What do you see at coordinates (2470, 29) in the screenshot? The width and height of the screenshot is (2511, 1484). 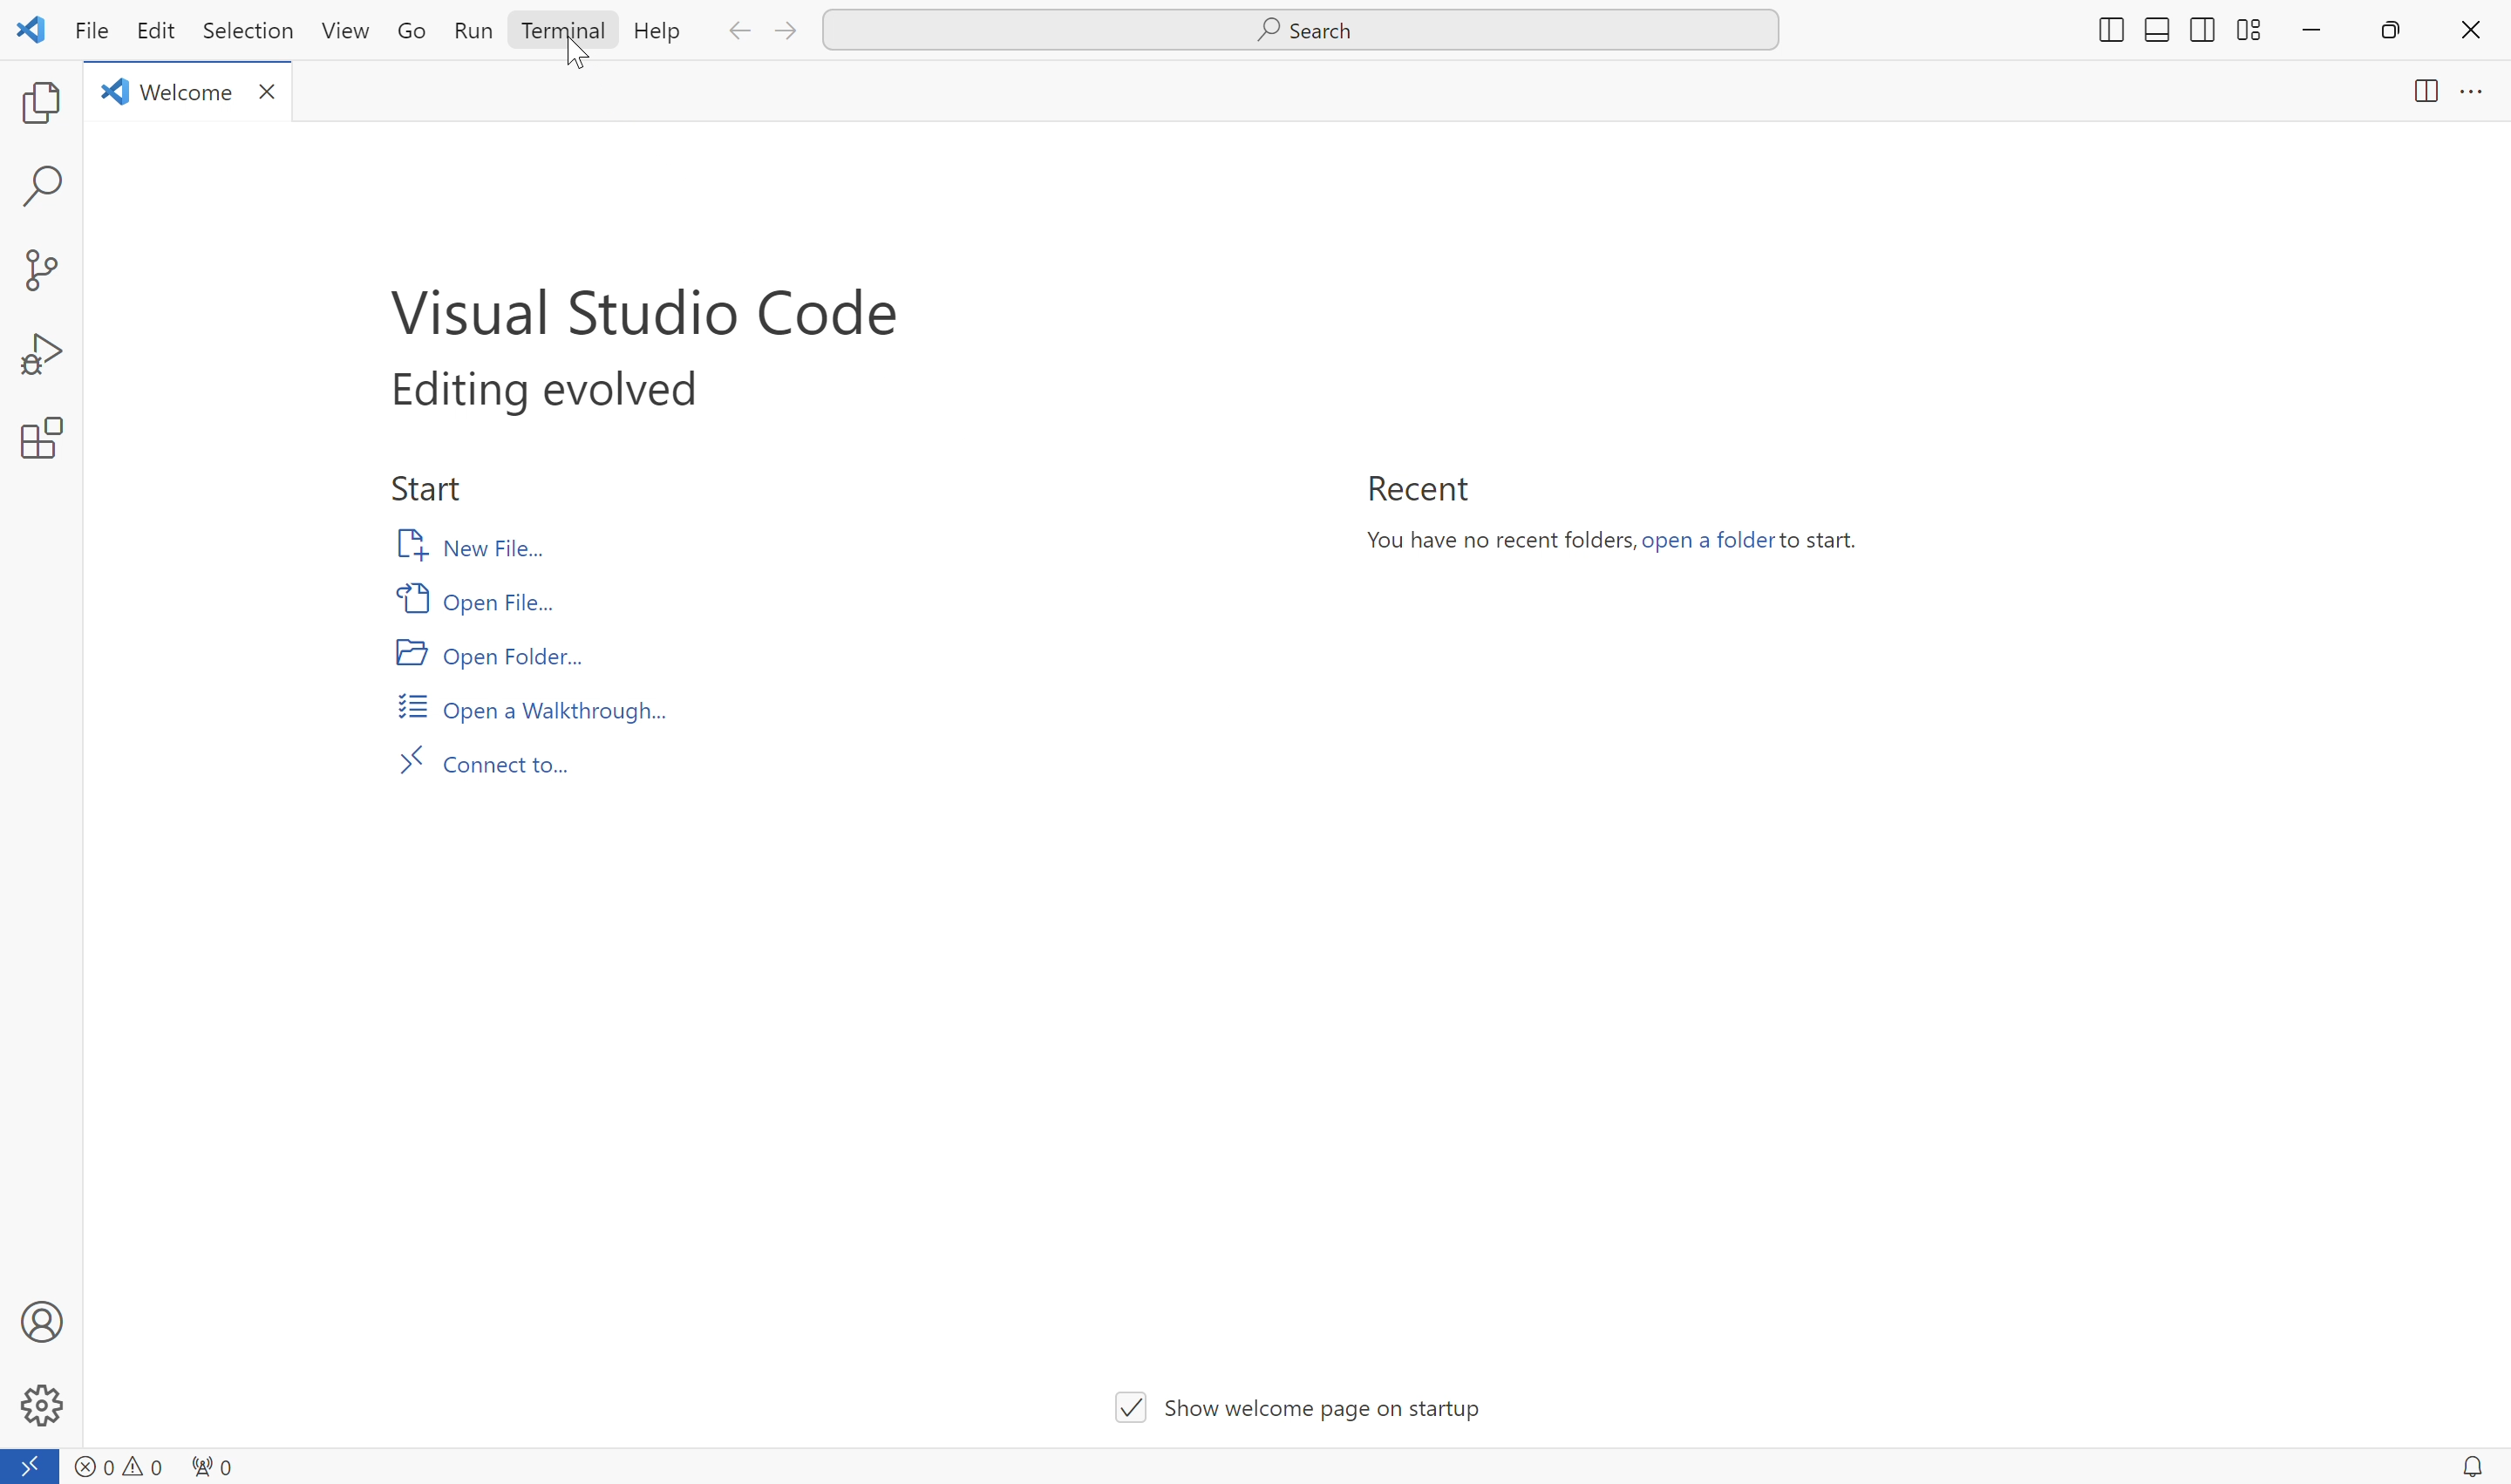 I see `close` at bounding box center [2470, 29].